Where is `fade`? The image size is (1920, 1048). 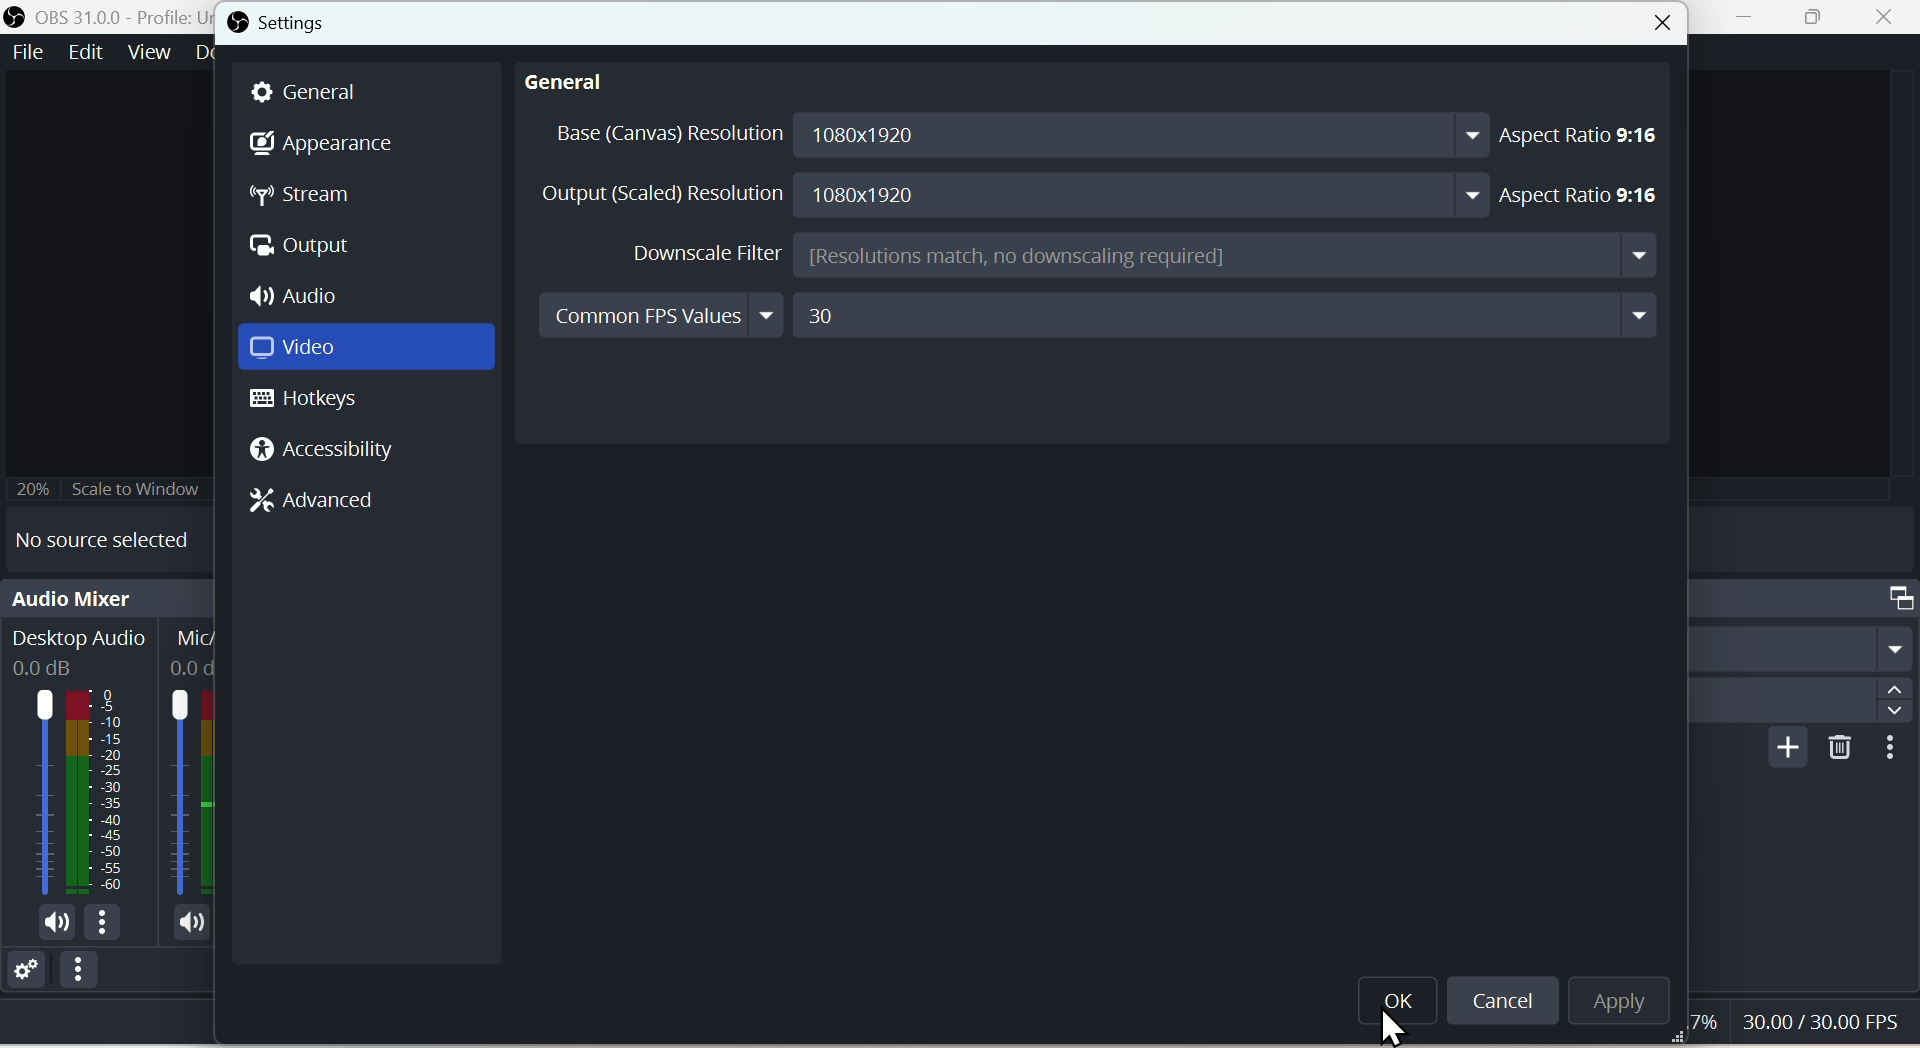 fade is located at coordinates (1802, 648).